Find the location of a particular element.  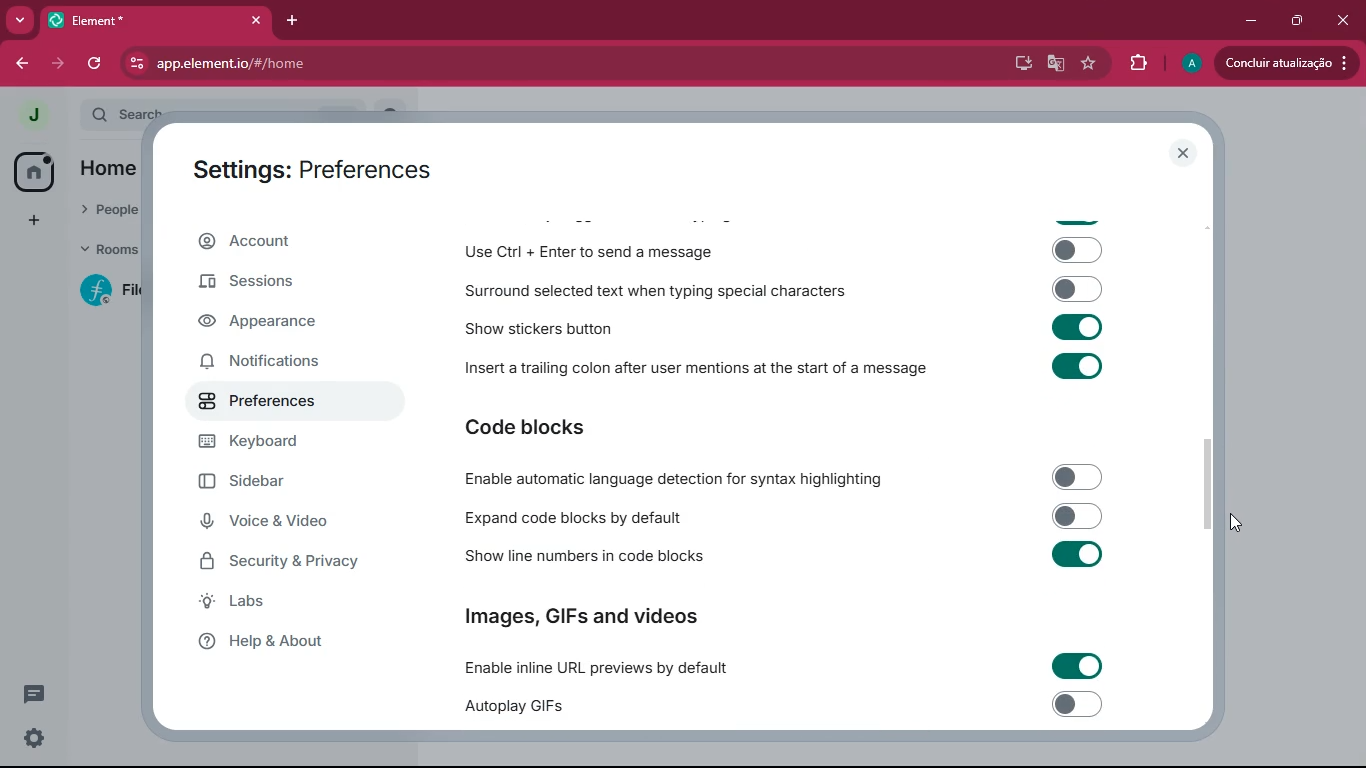

element is located at coordinates (155, 20).